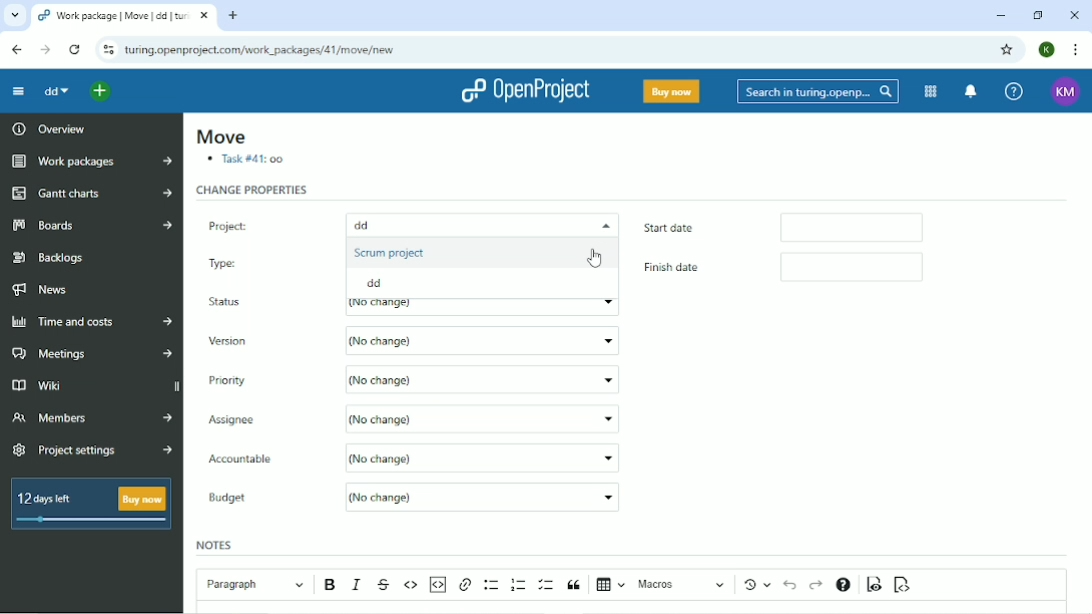 This screenshot has width=1092, height=614. What do you see at coordinates (92, 194) in the screenshot?
I see `Gantt charts` at bounding box center [92, 194].